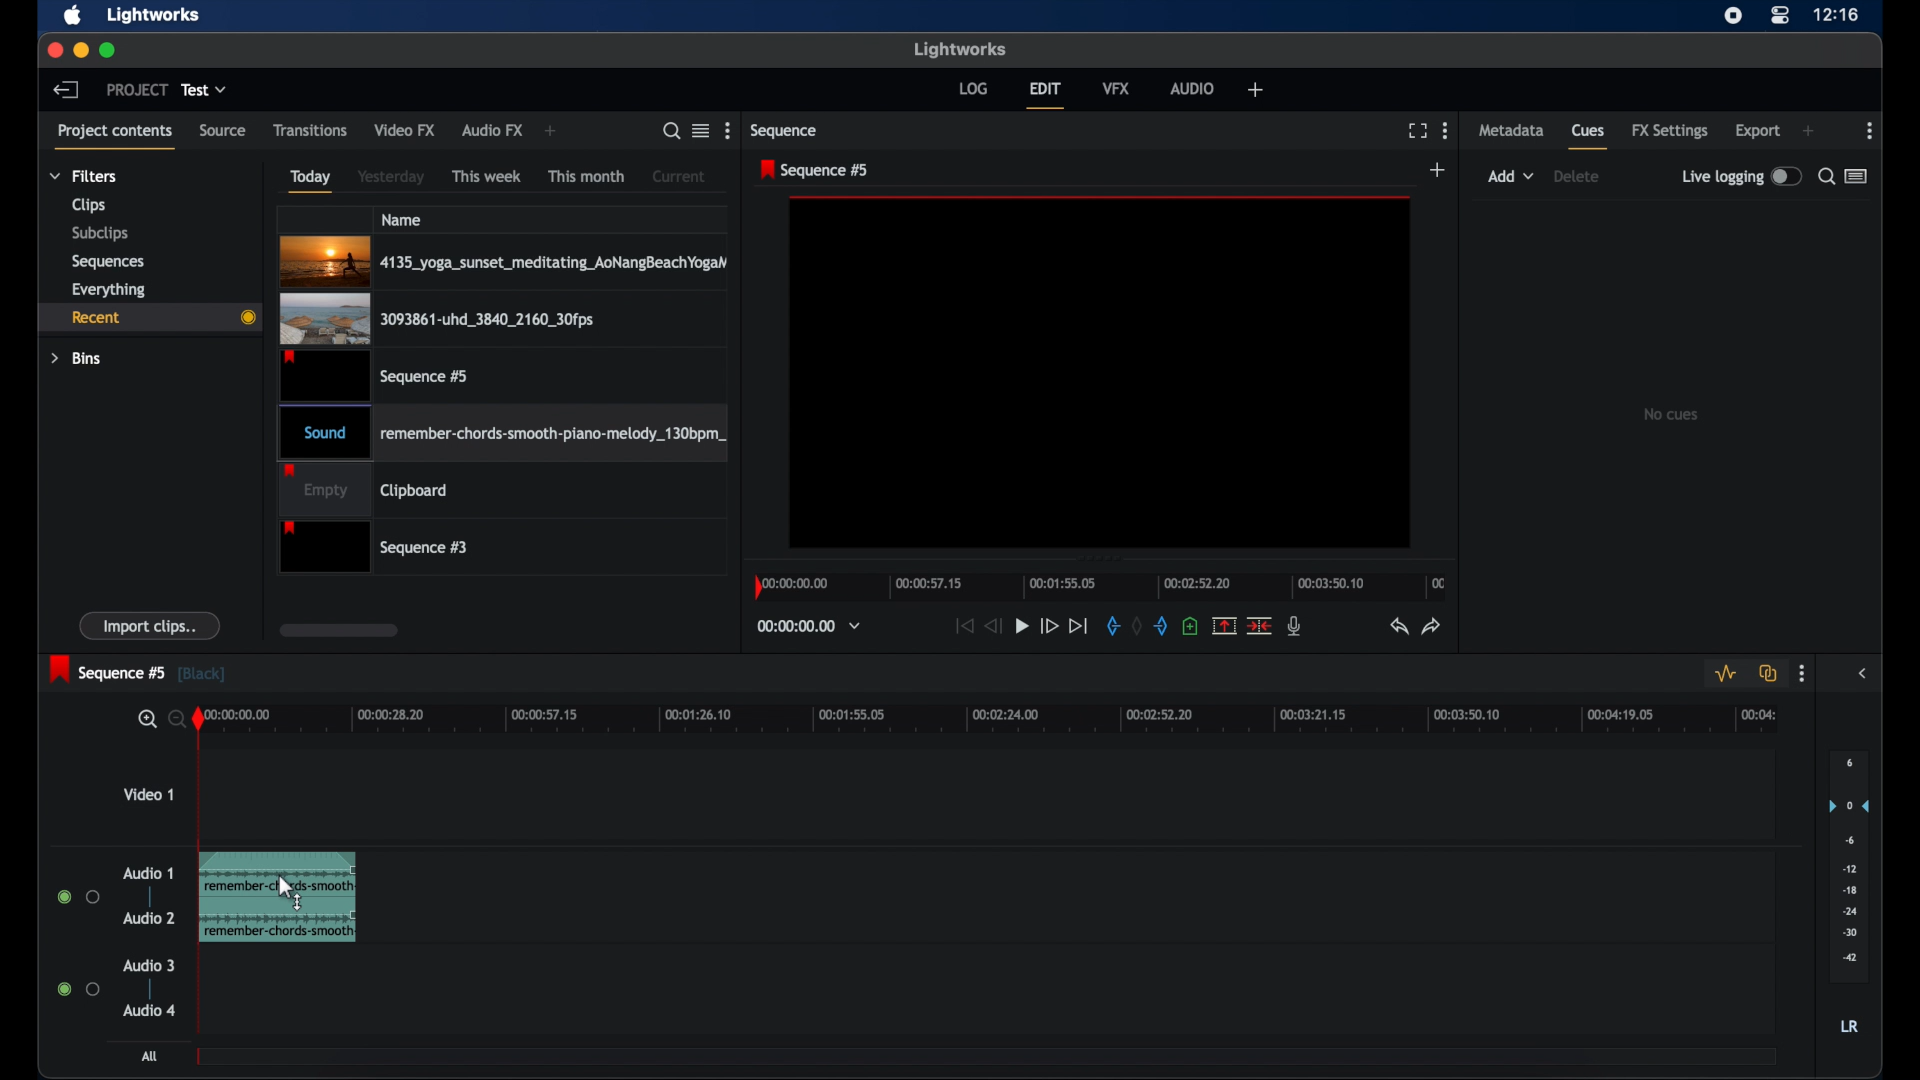  What do you see at coordinates (308, 180) in the screenshot?
I see `today` at bounding box center [308, 180].